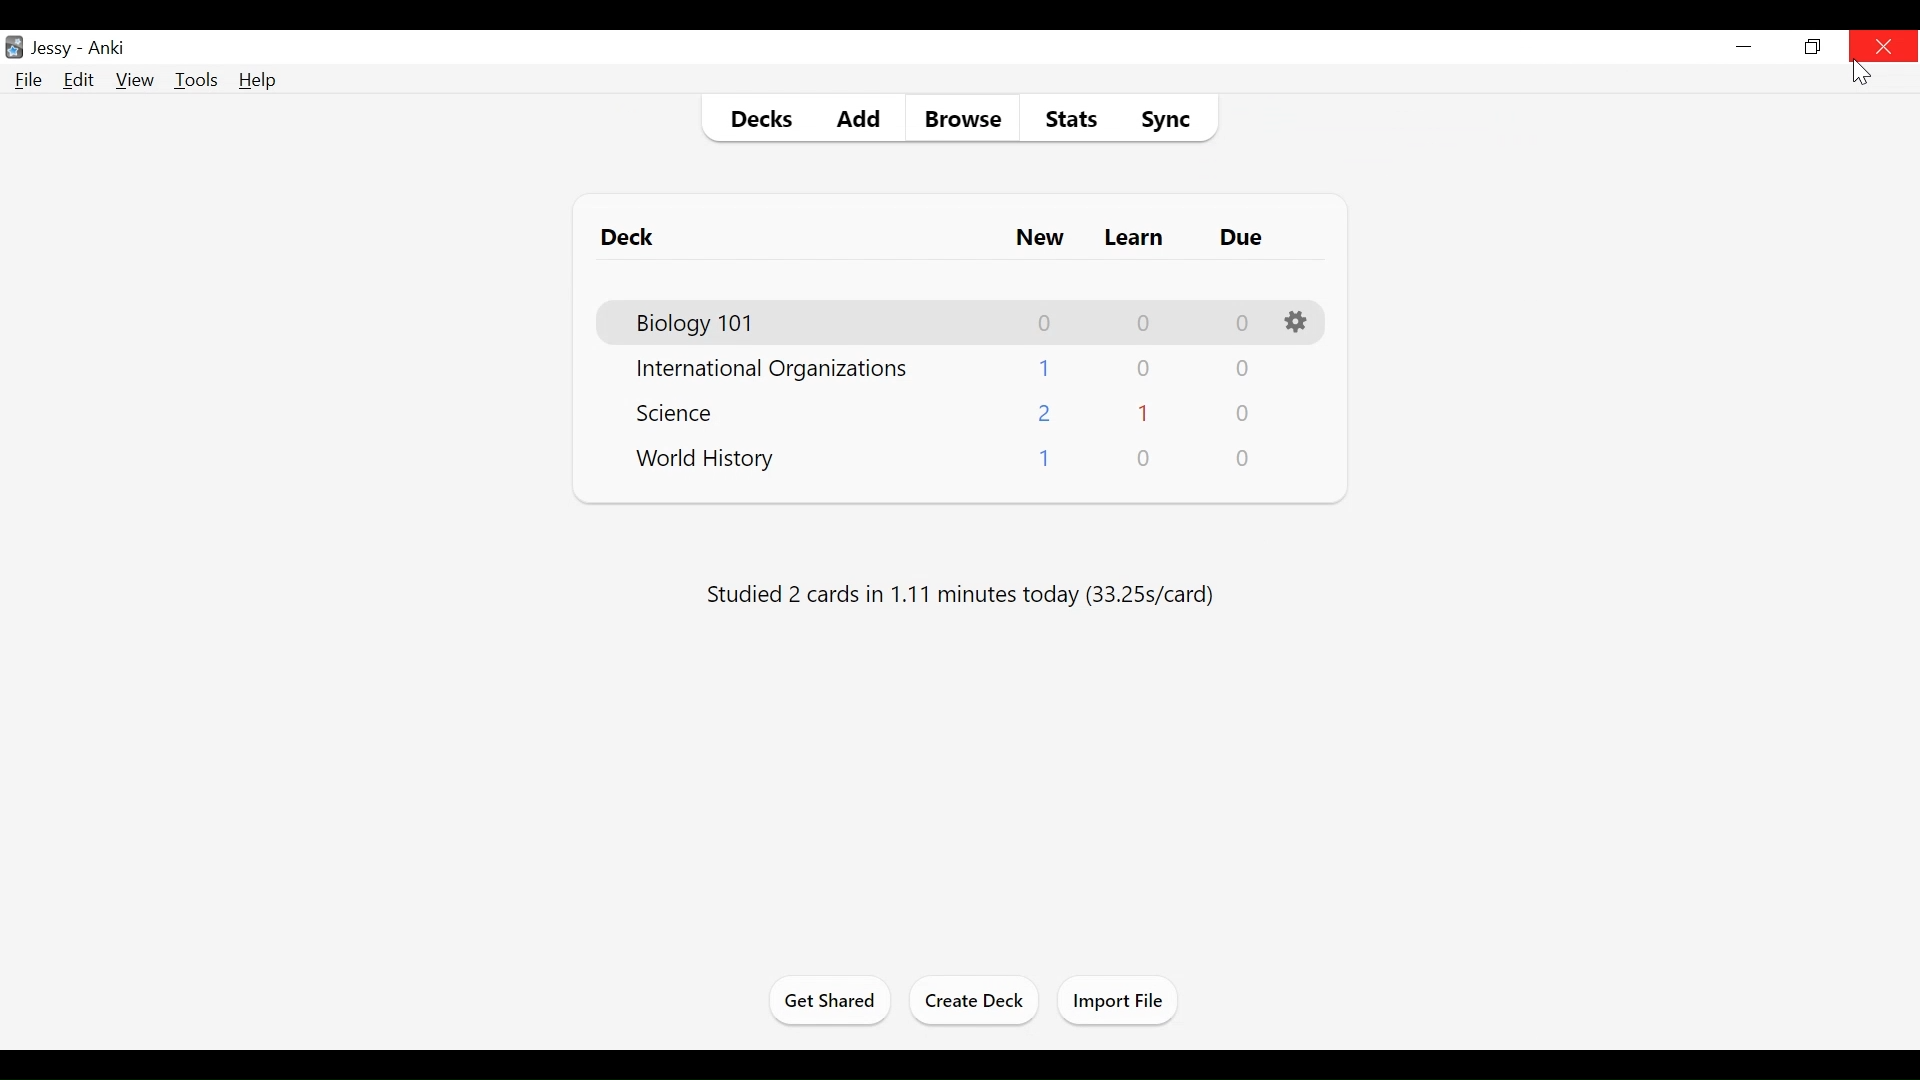 The width and height of the screenshot is (1920, 1080). I want to click on Learn Cards, so click(1133, 238).